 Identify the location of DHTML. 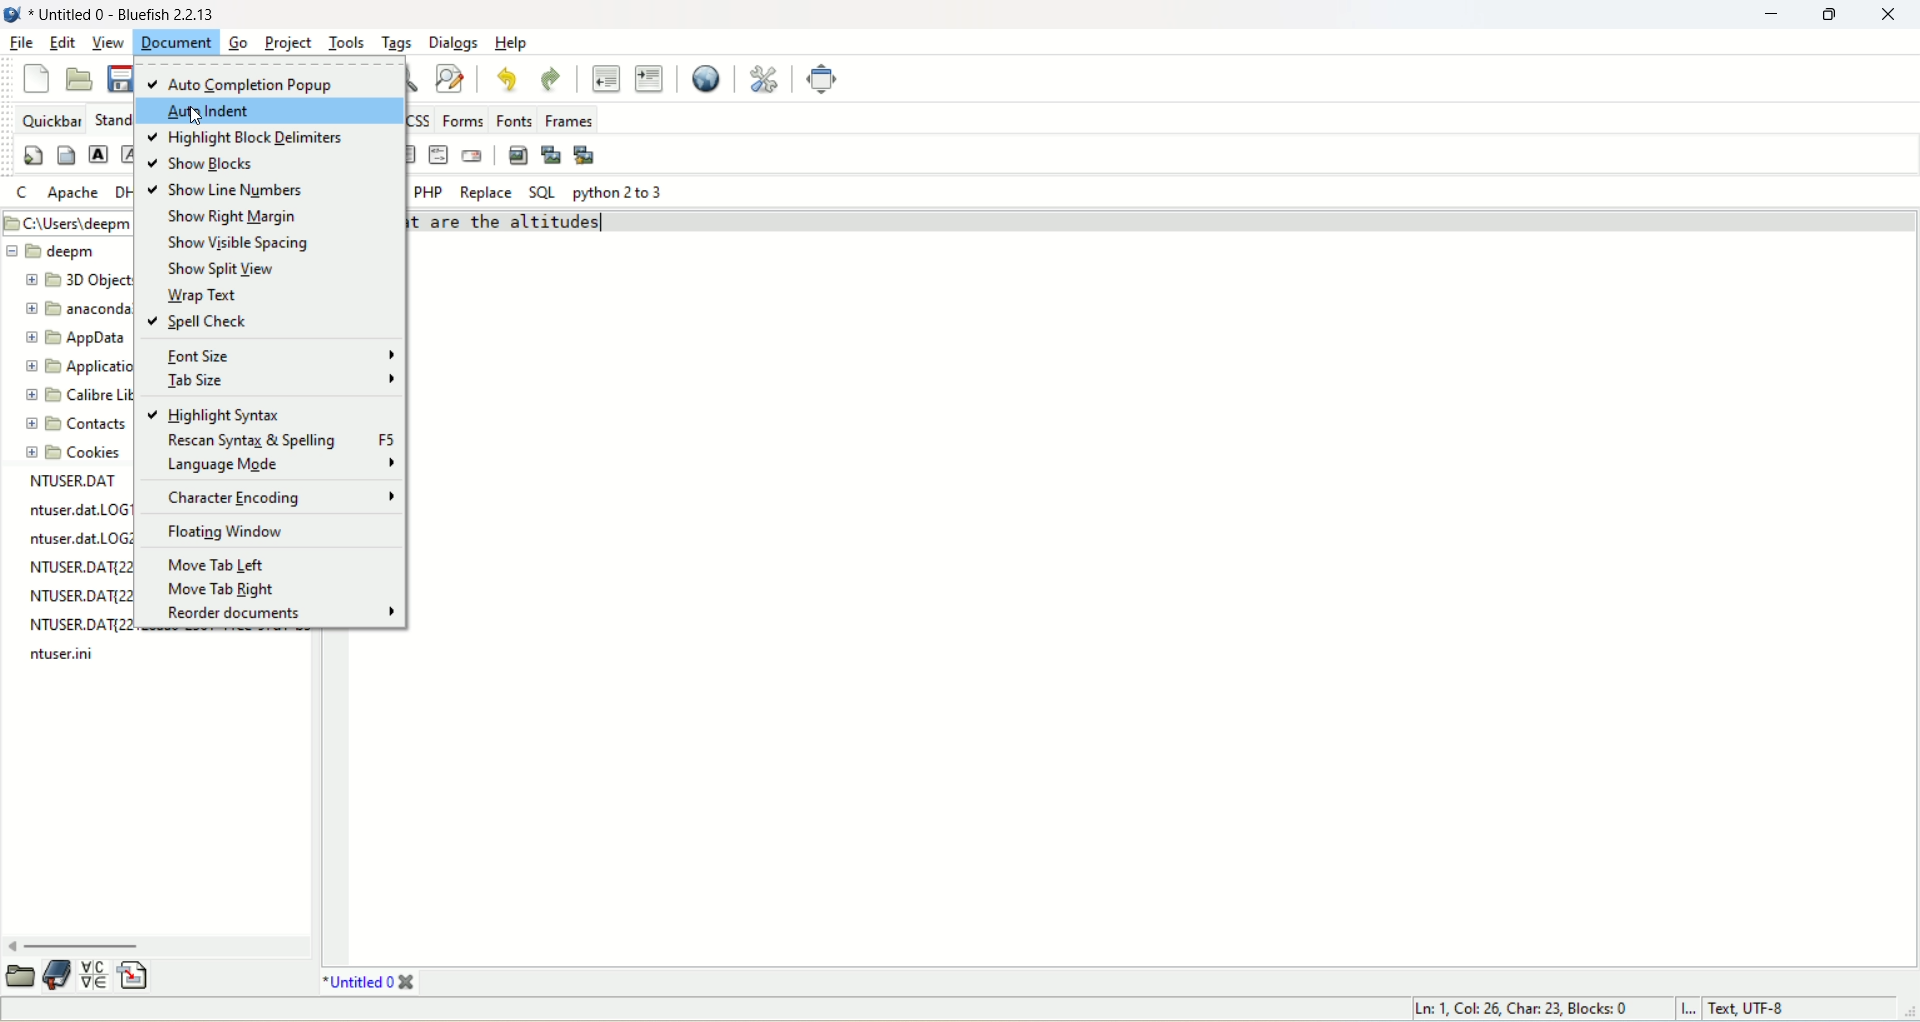
(119, 191).